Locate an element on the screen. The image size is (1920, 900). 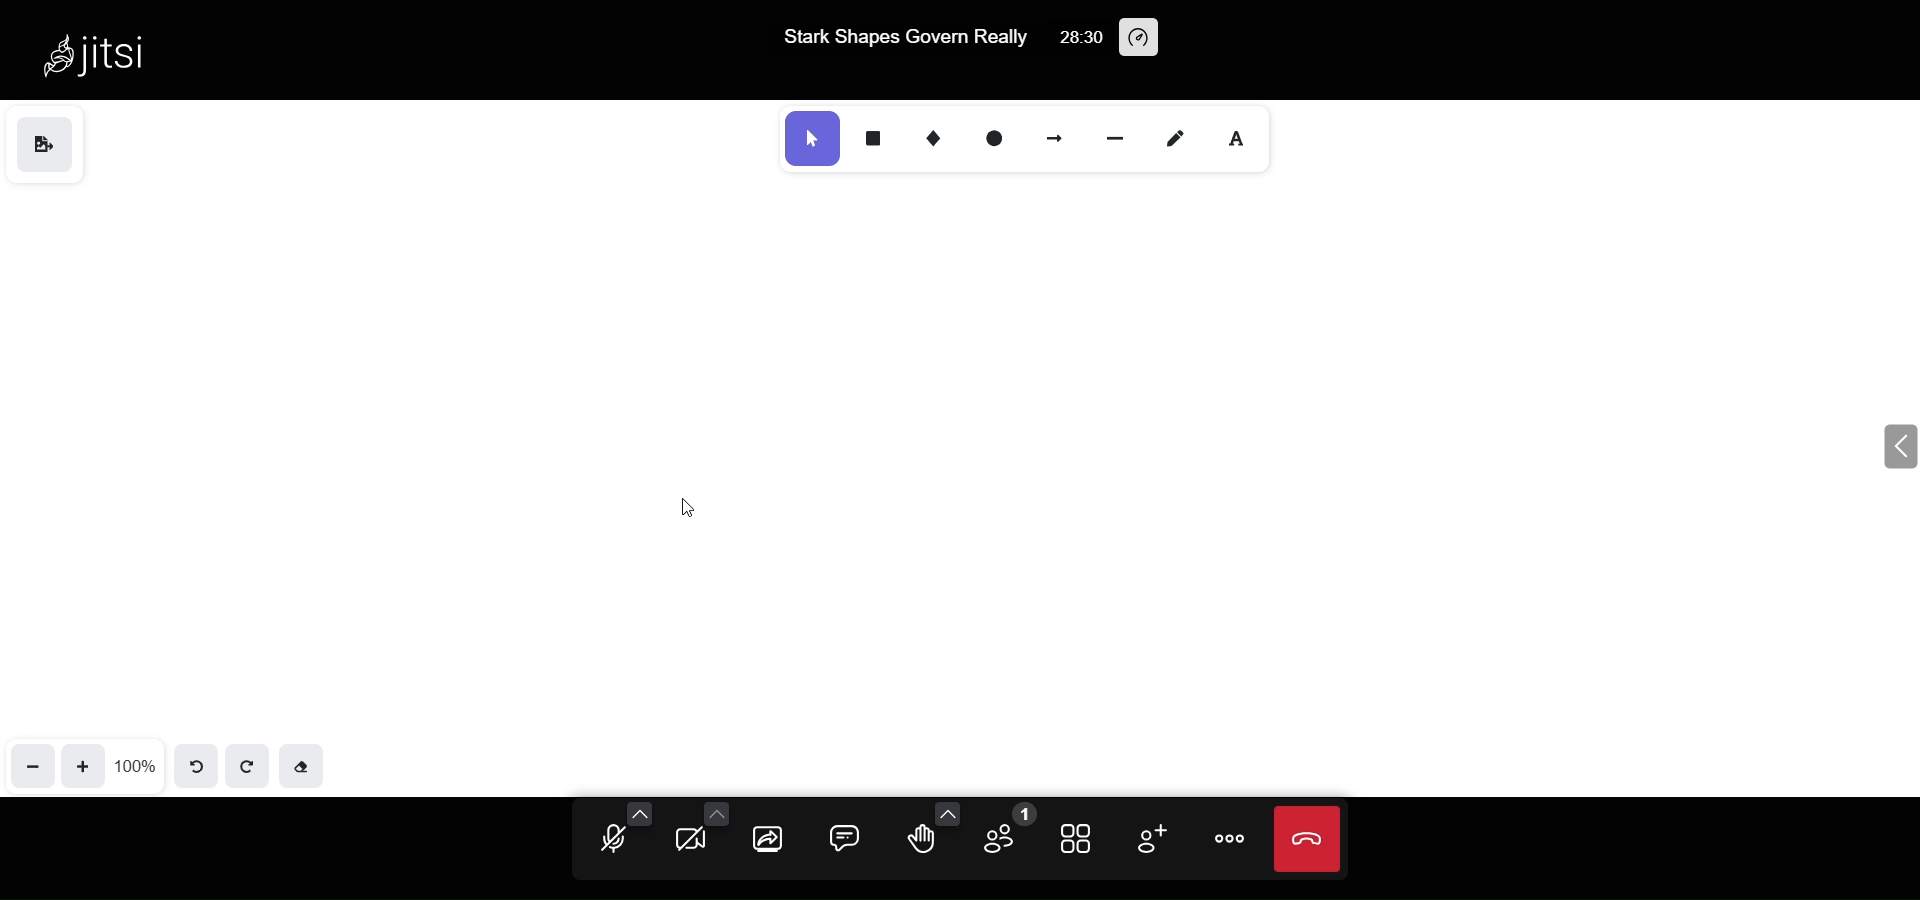
28:30 is located at coordinates (1078, 35).